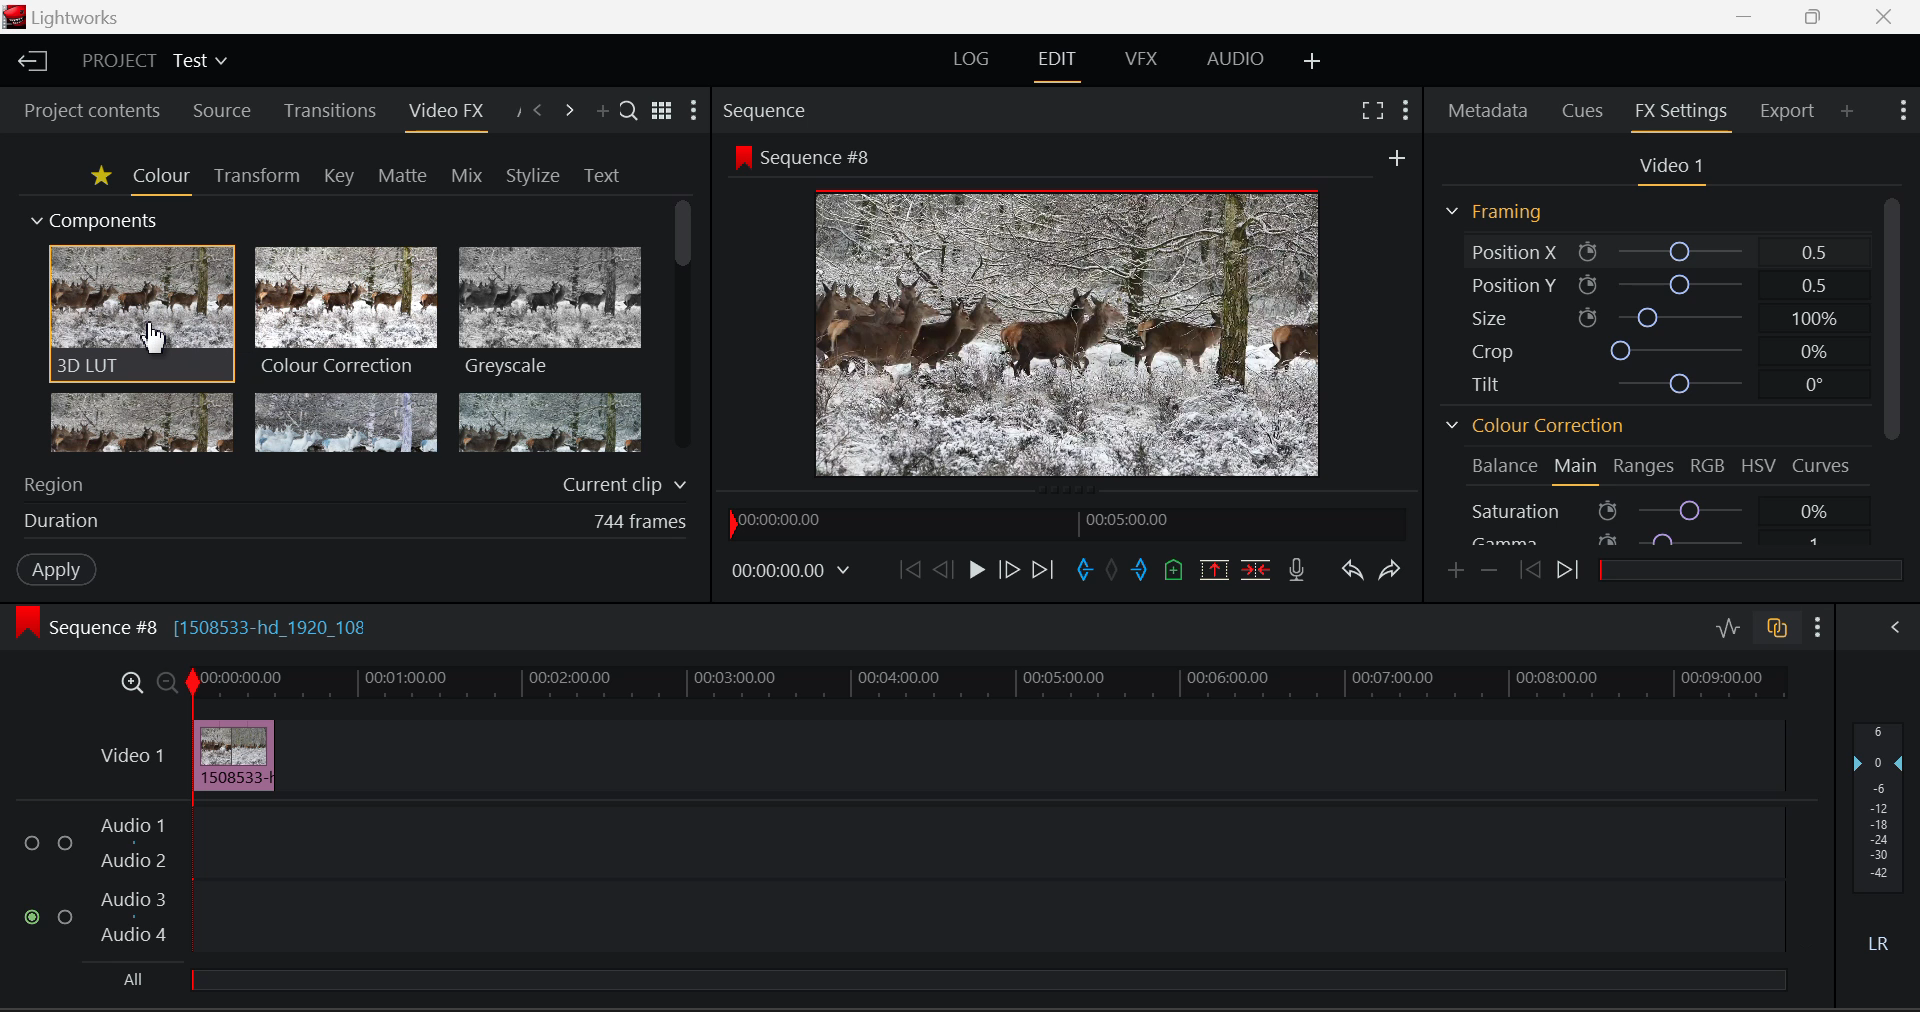 Image resolution: width=1920 pixels, height=1012 pixels. I want to click on Mark In, so click(1084, 571).